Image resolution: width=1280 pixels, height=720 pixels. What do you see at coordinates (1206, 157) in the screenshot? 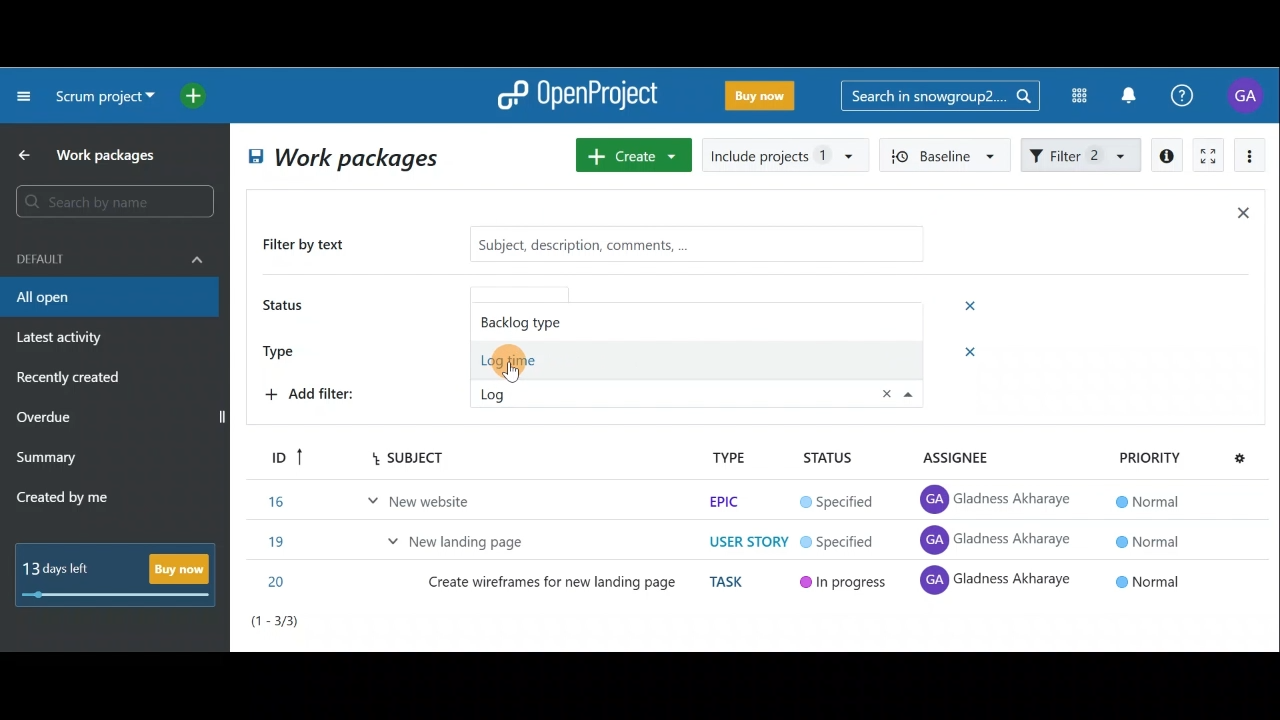
I see `Activate zen mode` at bounding box center [1206, 157].